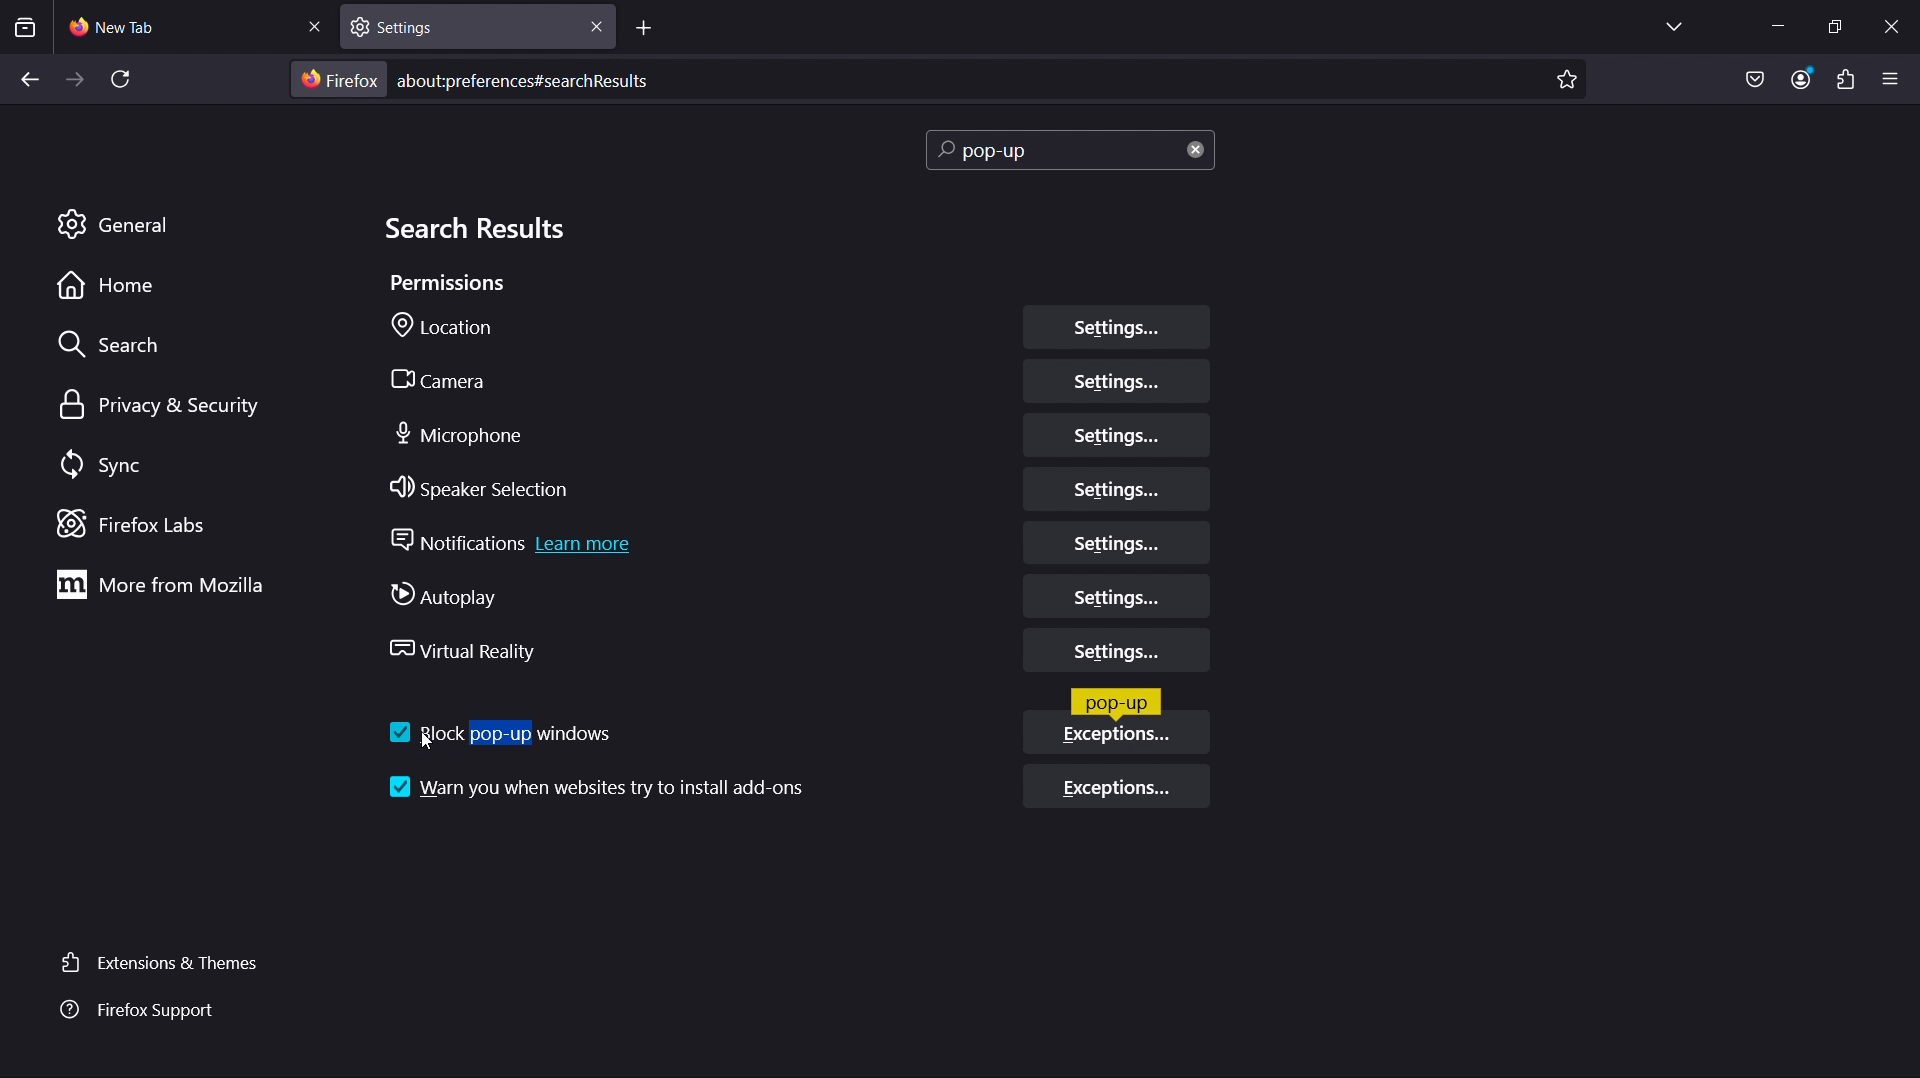  Describe the element at coordinates (649, 28) in the screenshot. I see `Add tab` at that location.